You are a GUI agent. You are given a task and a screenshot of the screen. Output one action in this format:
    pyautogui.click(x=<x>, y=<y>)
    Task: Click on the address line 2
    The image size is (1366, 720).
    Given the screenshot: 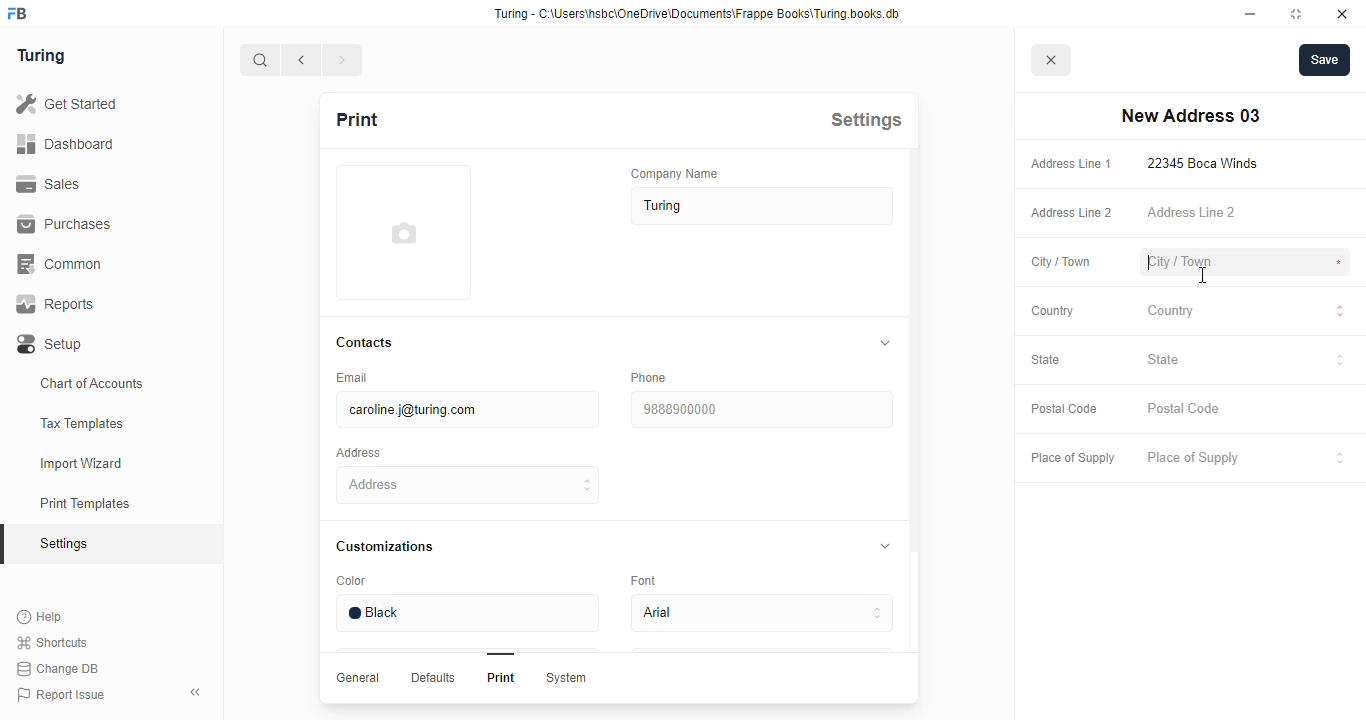 What is the action you would take?
    pyautogui.click(x=1072, y=213)
    